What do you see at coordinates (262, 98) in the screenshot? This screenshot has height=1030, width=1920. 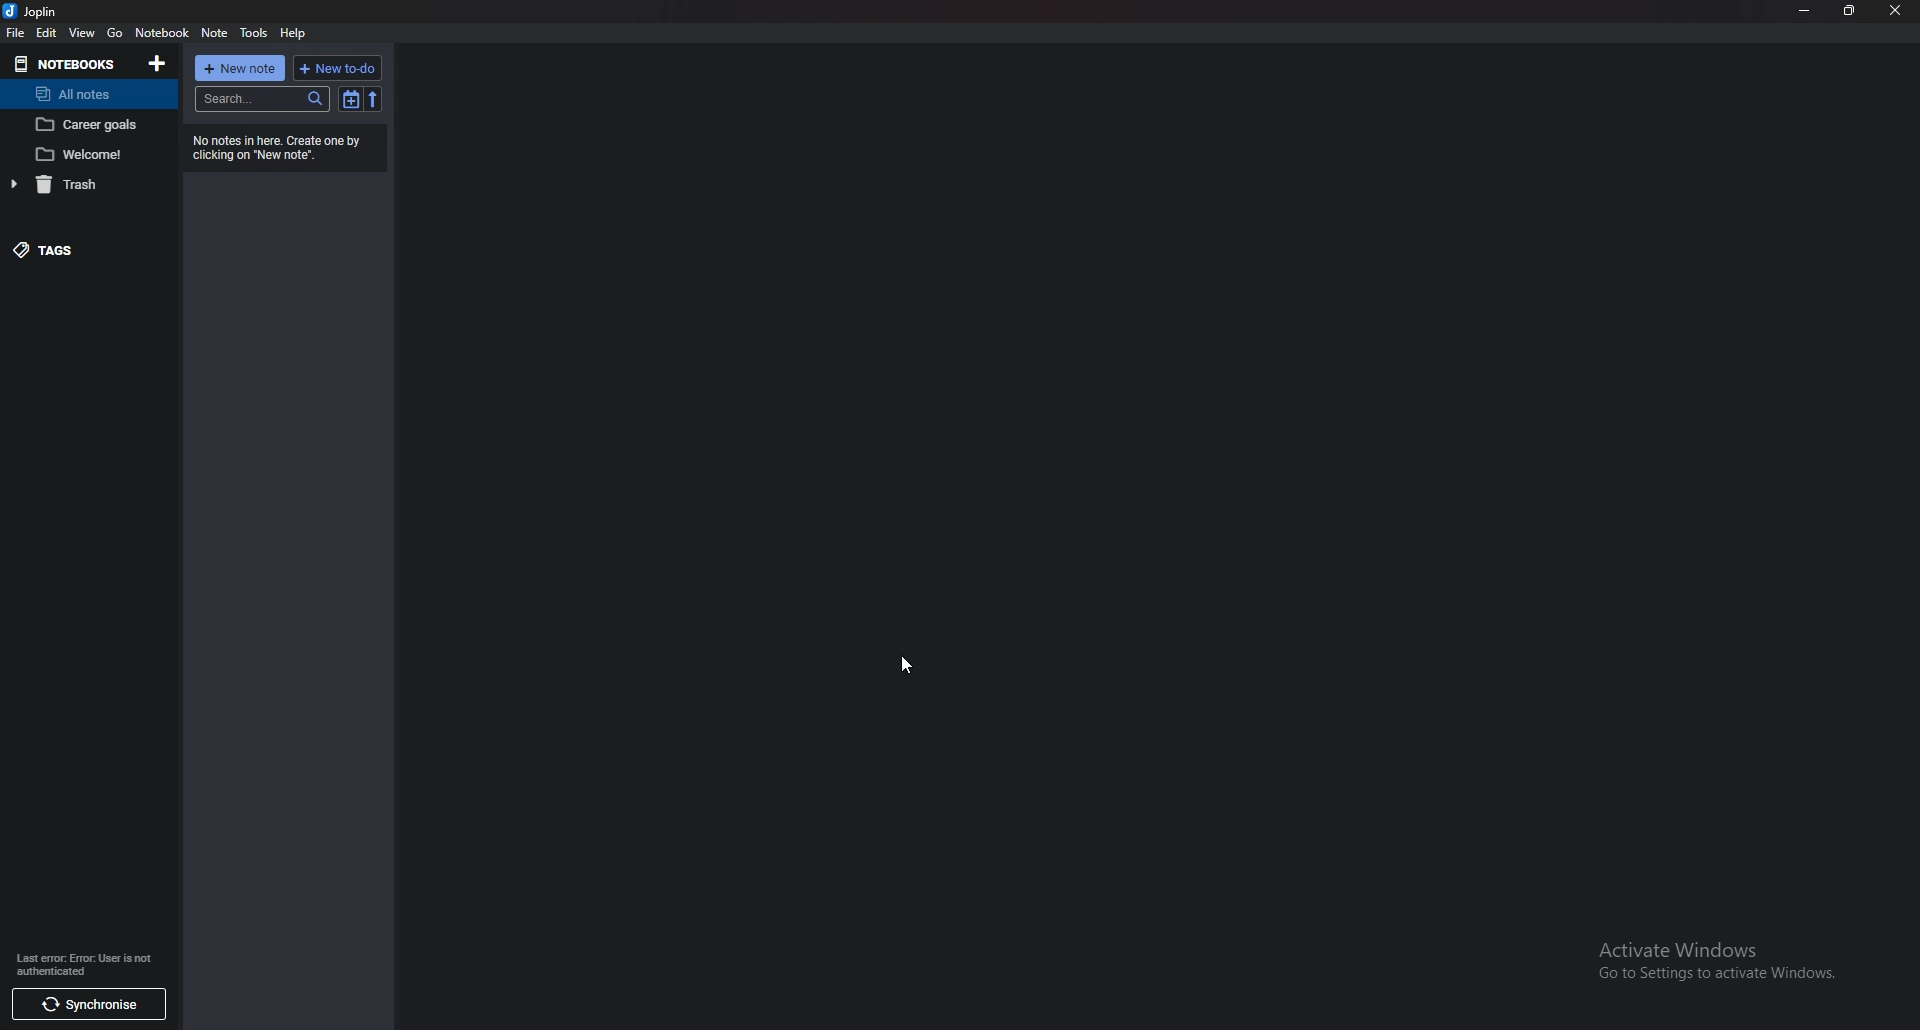 I see `search` at bounding box center [262, 98].